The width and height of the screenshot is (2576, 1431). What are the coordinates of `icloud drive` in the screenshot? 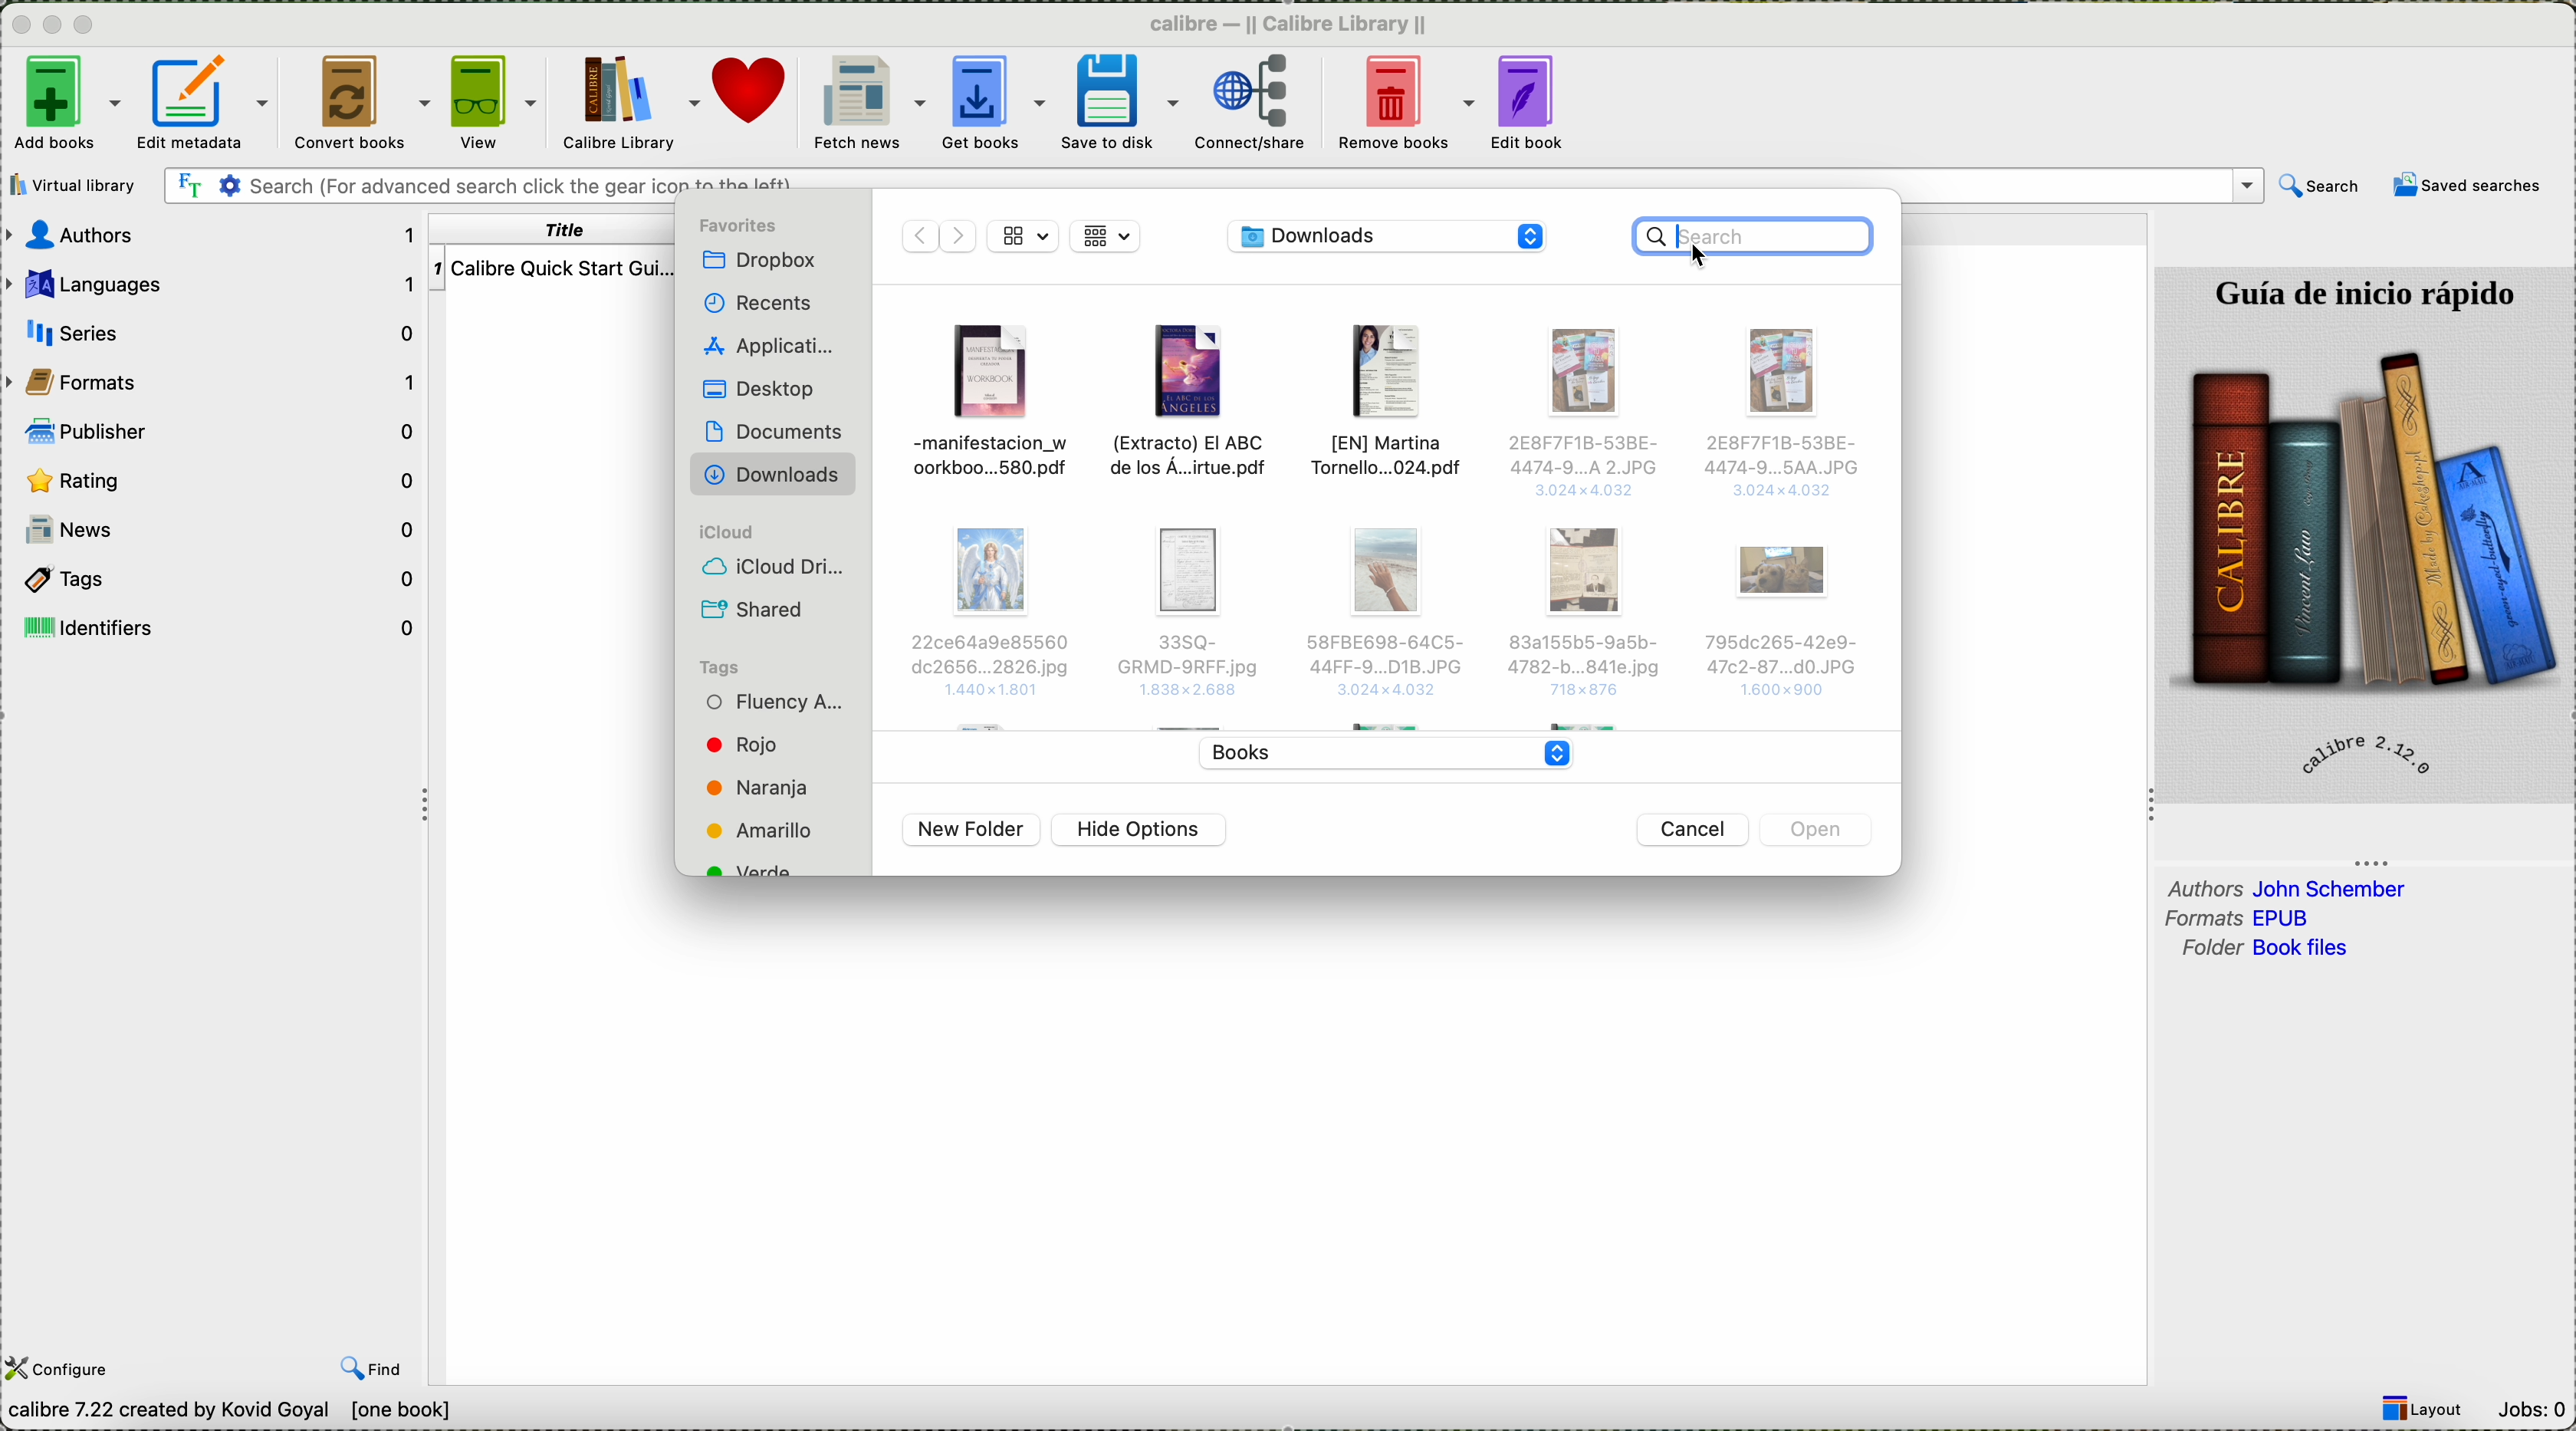 It's located at (777, 566).